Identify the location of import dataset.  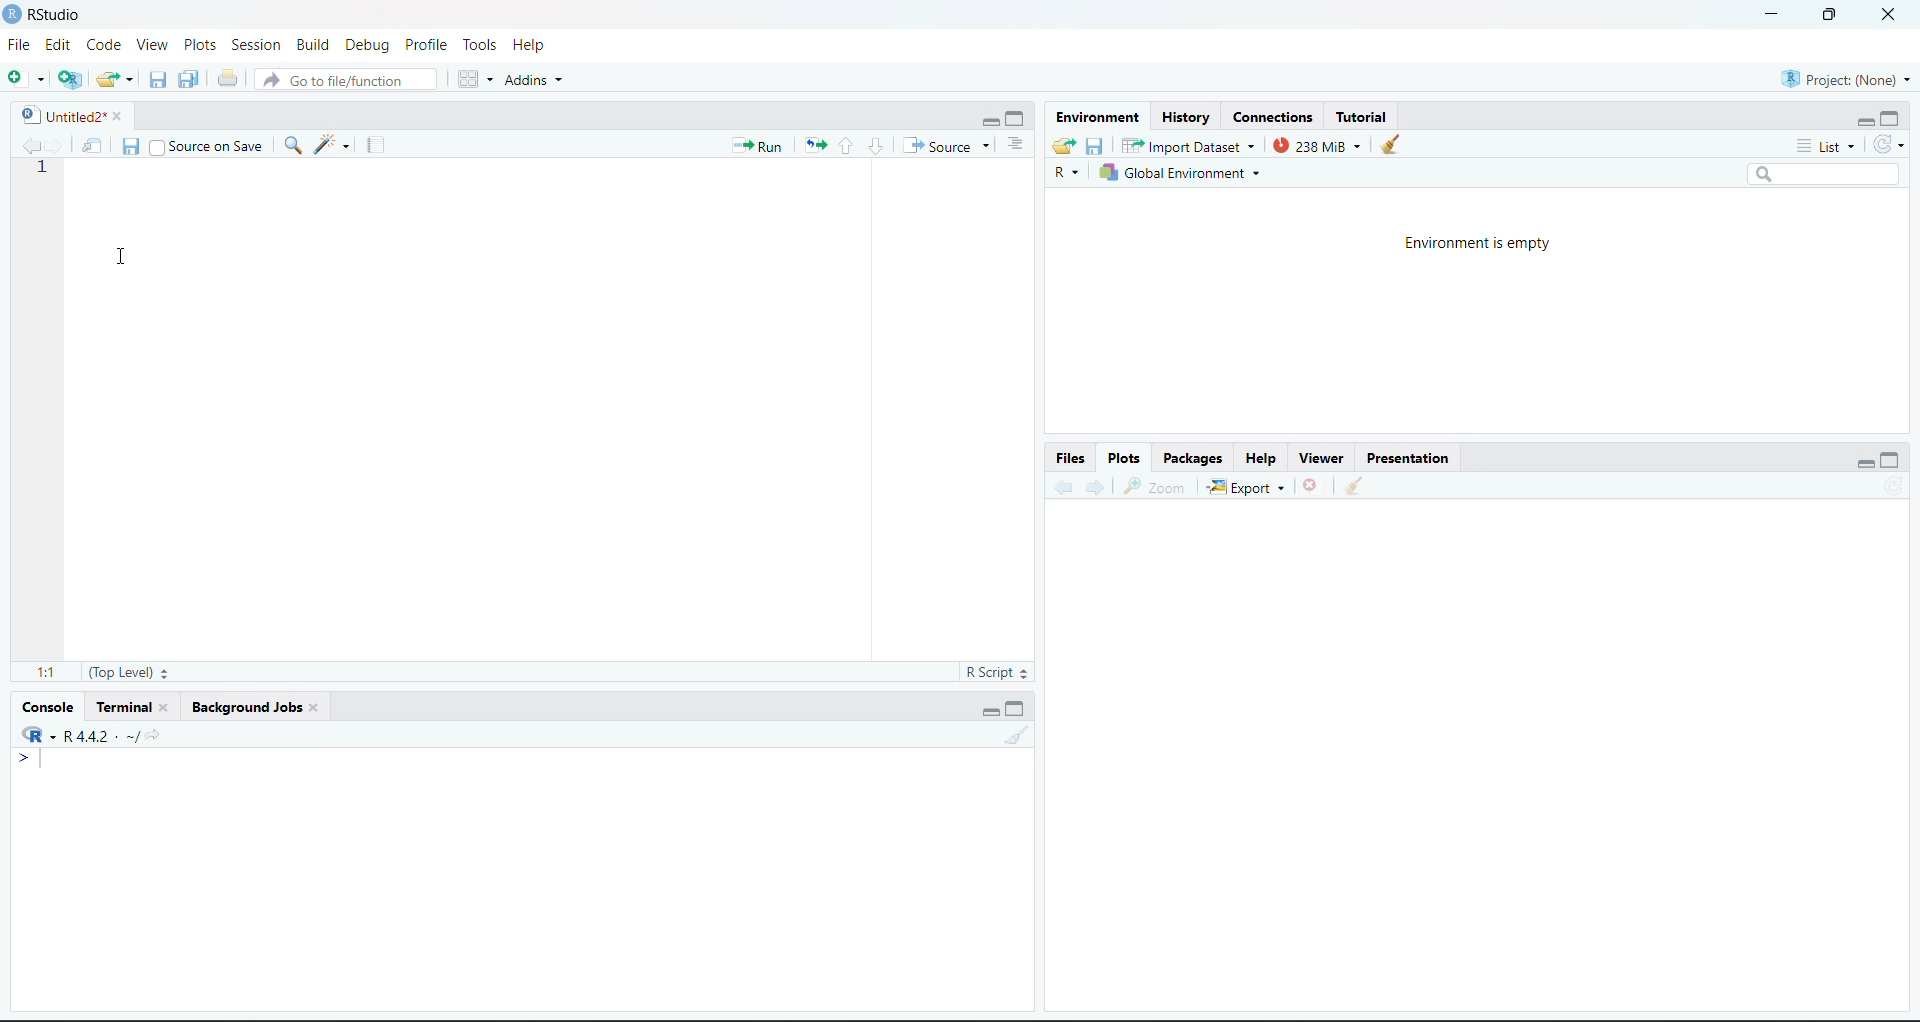
(1186, 146).